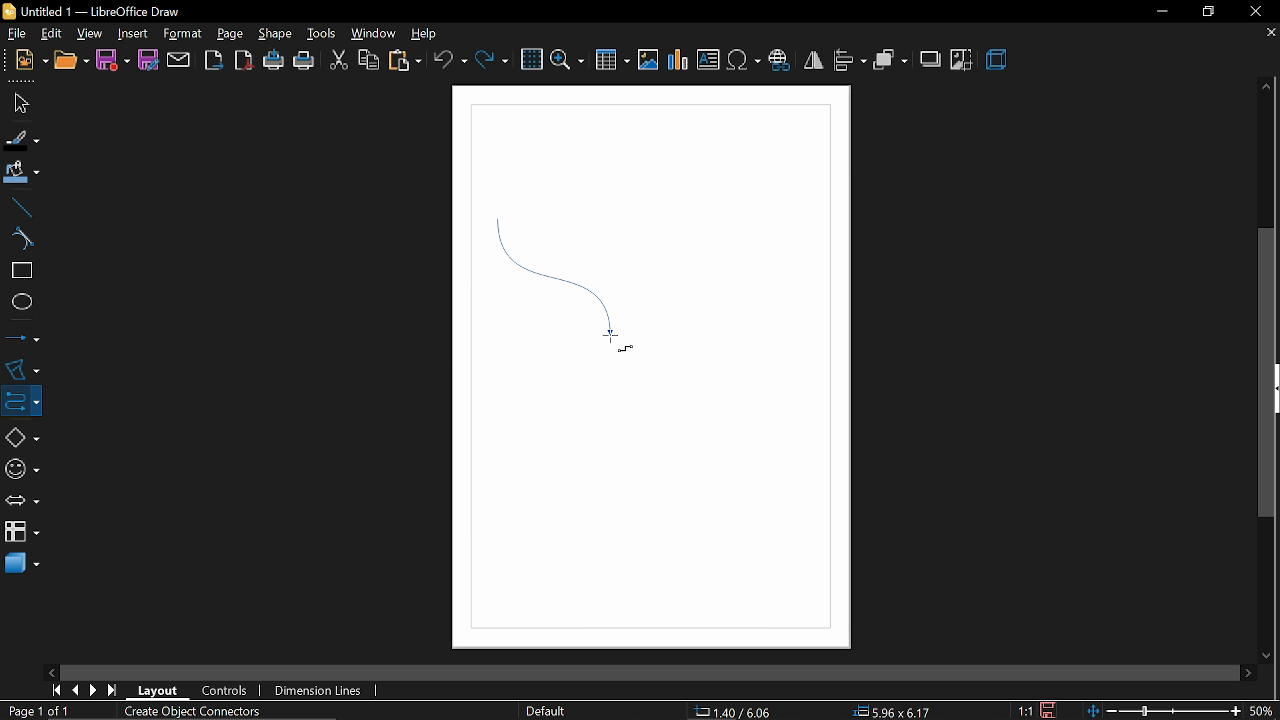  Describe the element at coordinates (1267, 374) in the screenshot. I see `Vertical scrollbar` at that location.